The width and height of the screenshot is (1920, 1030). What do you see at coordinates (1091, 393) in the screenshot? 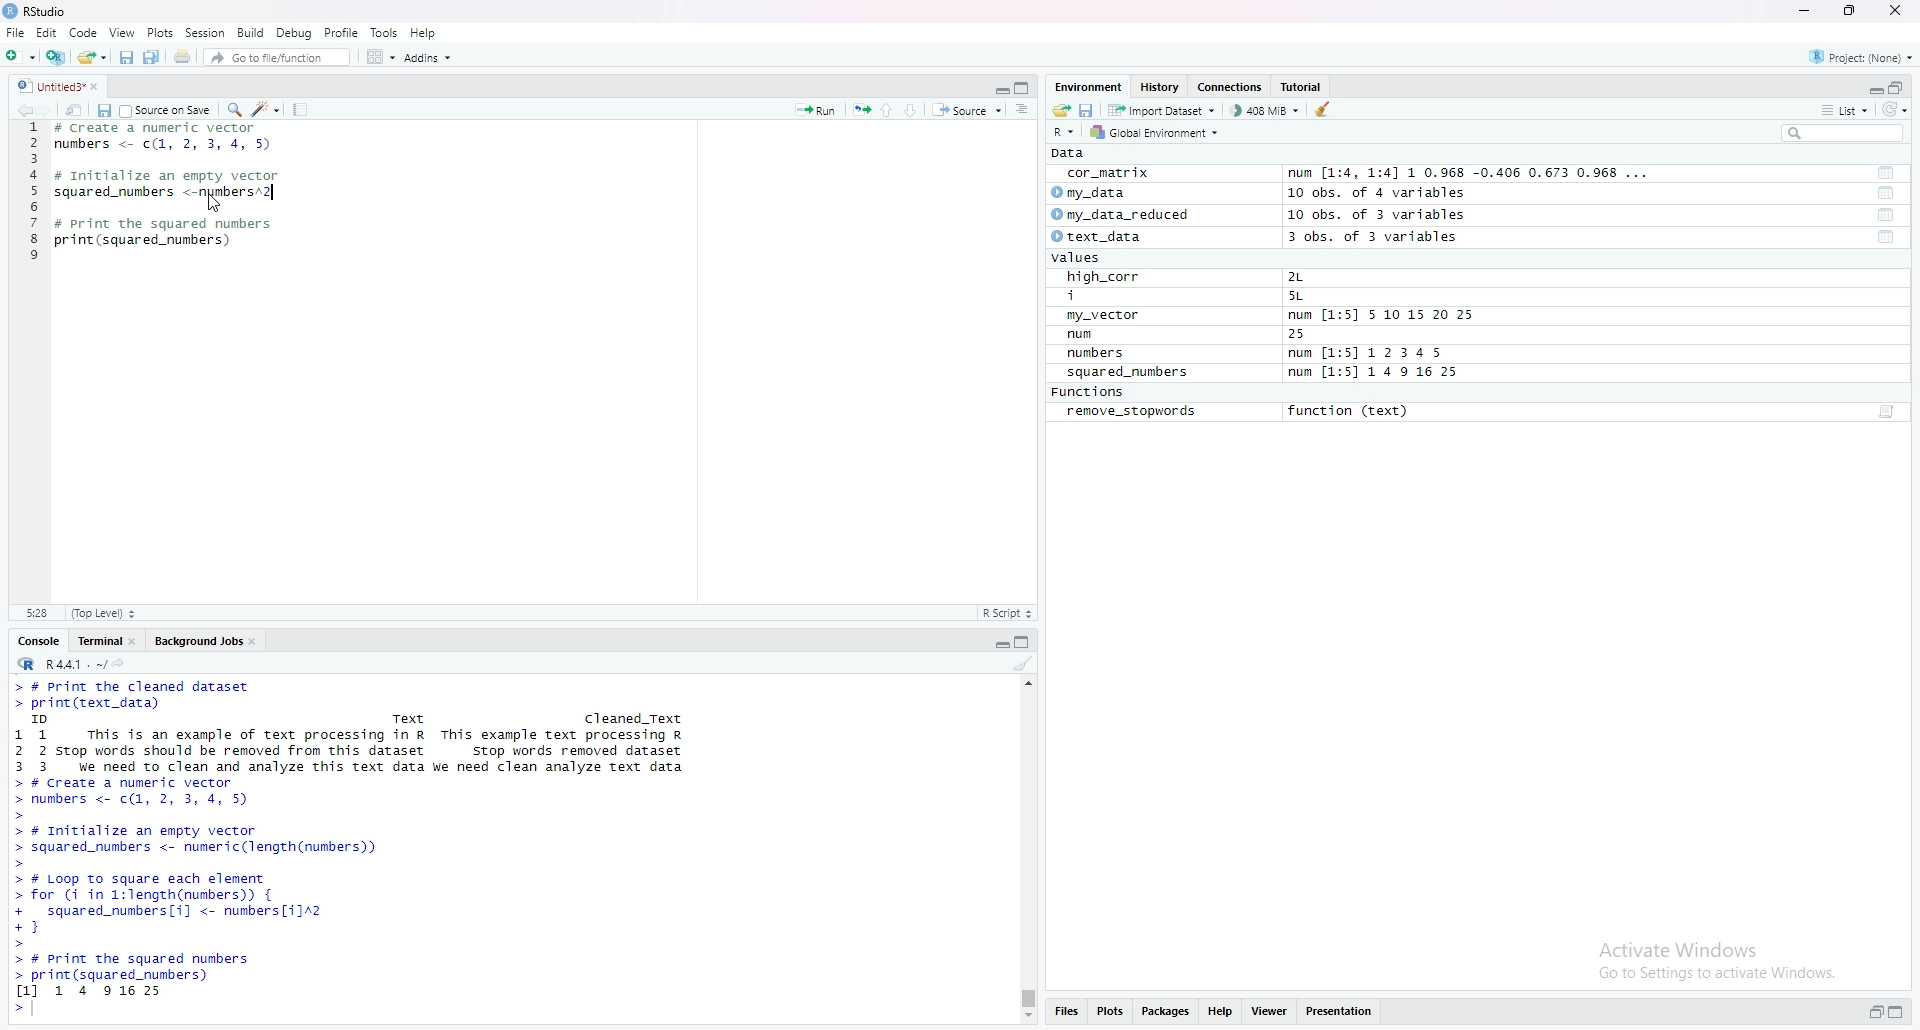
I see `Functions` at bounding box center [1091, 393].